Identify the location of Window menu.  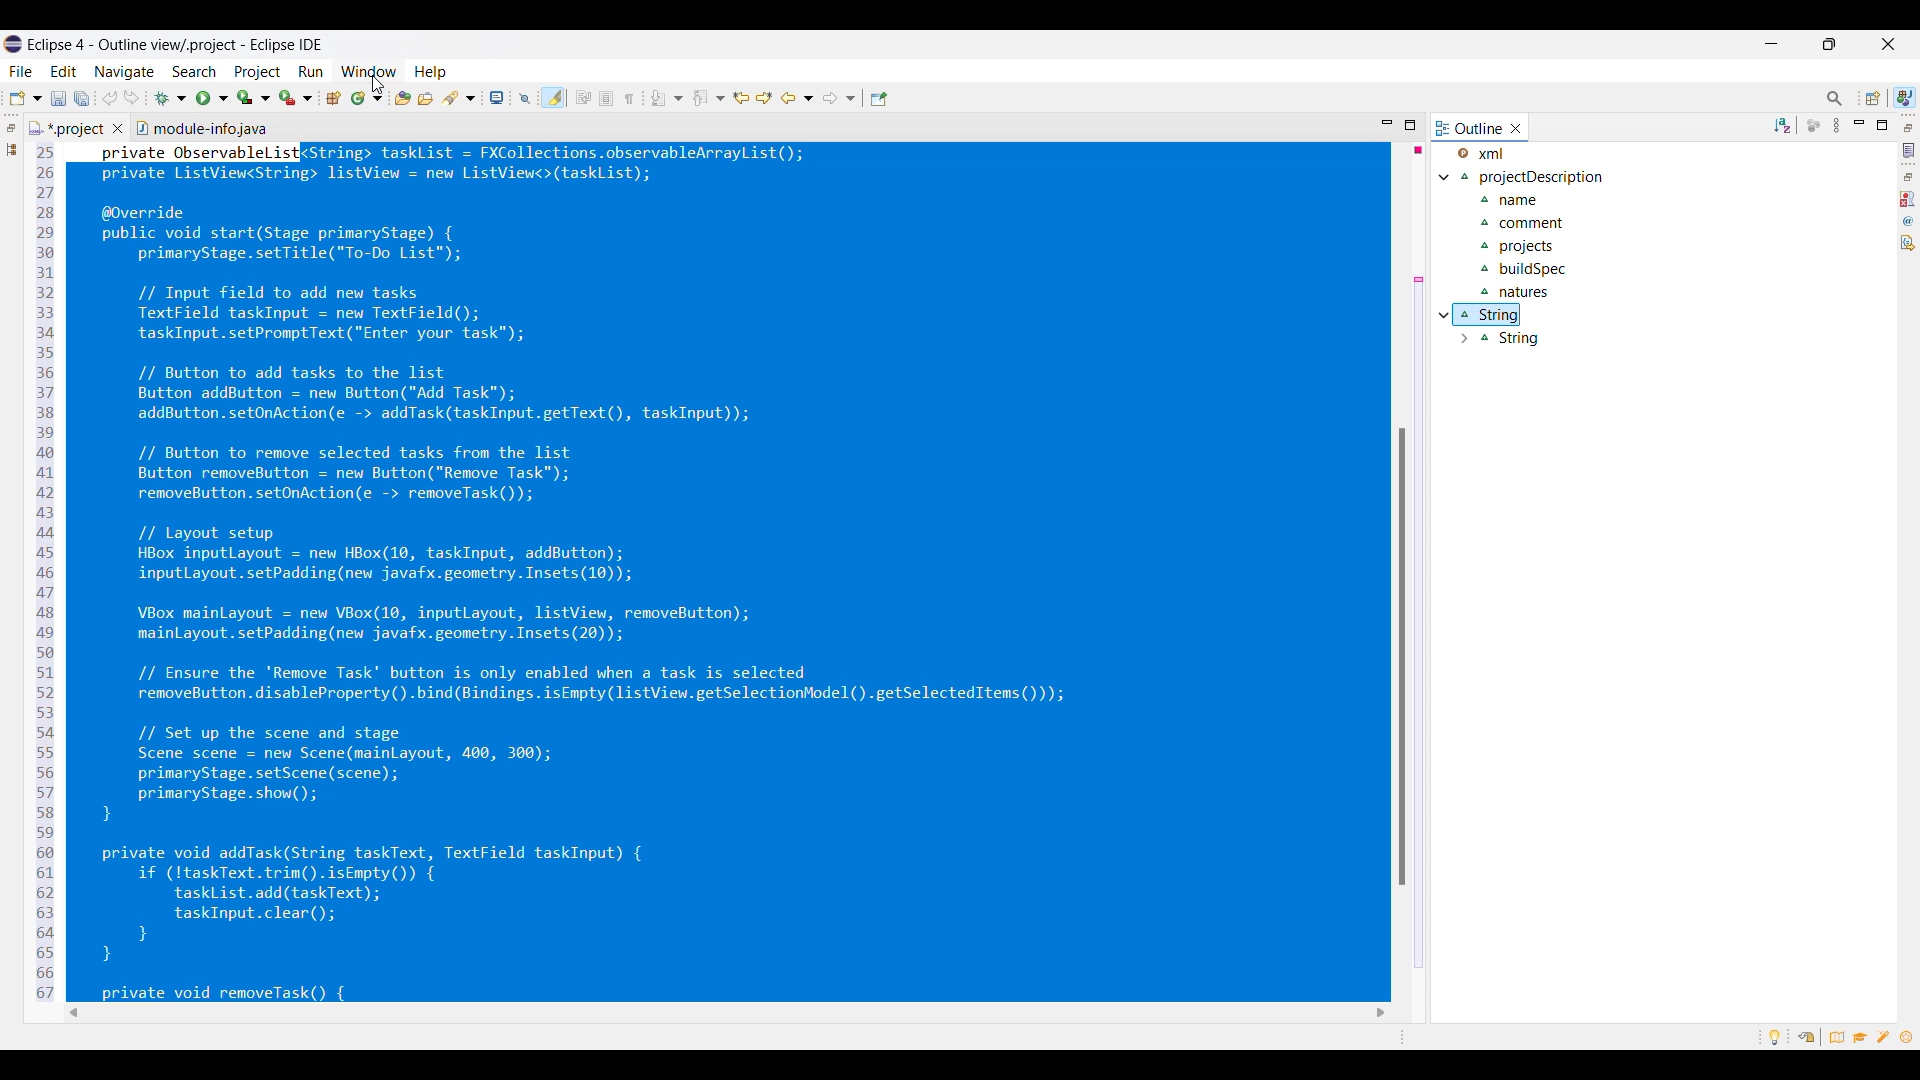
(370, 71).